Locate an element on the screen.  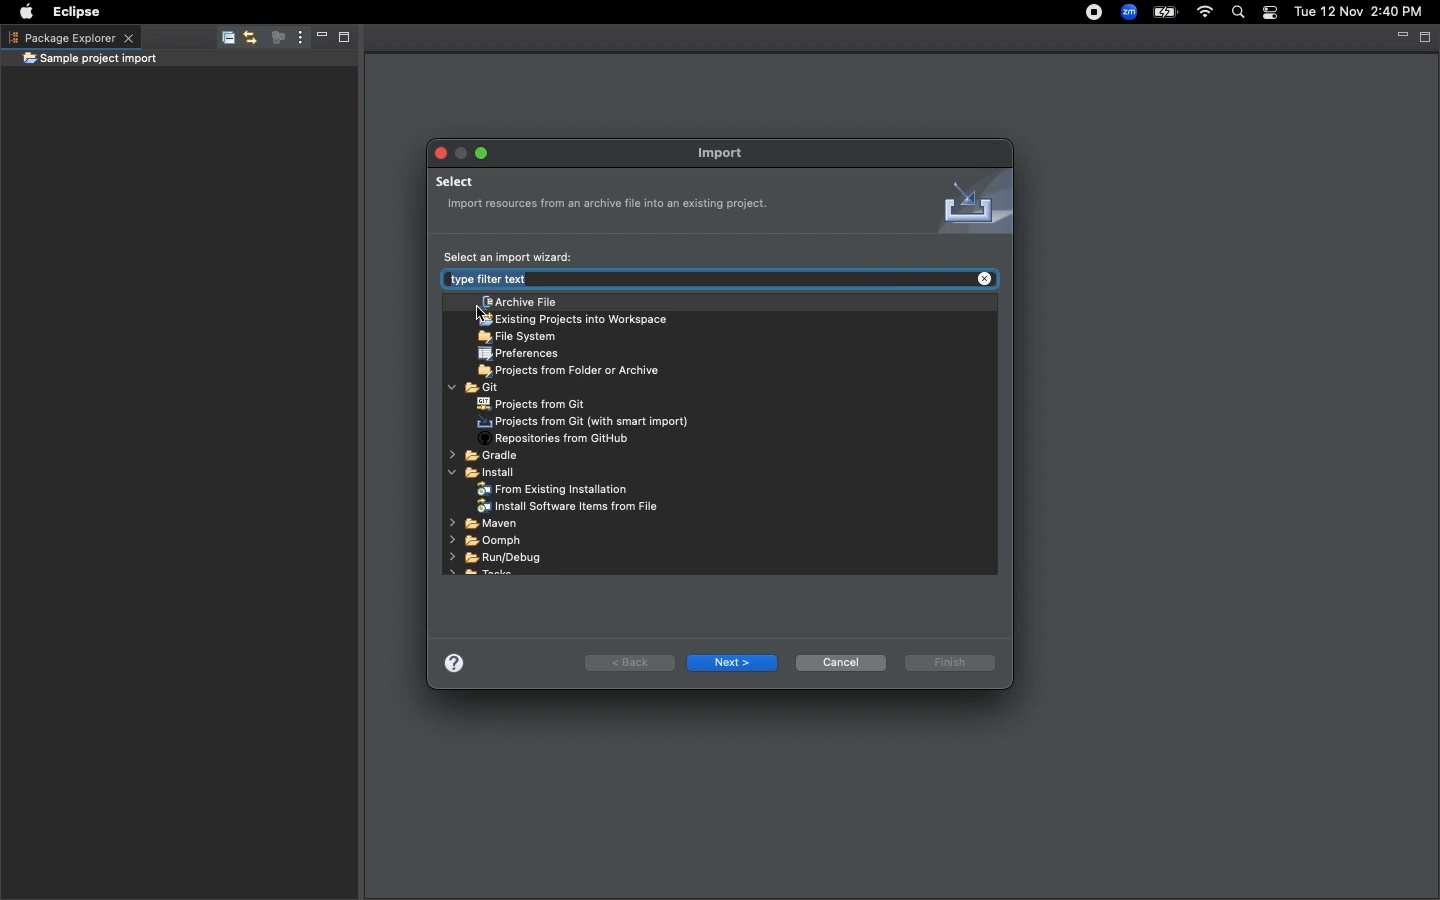
Minimize is located at coordinates (1400, 36).